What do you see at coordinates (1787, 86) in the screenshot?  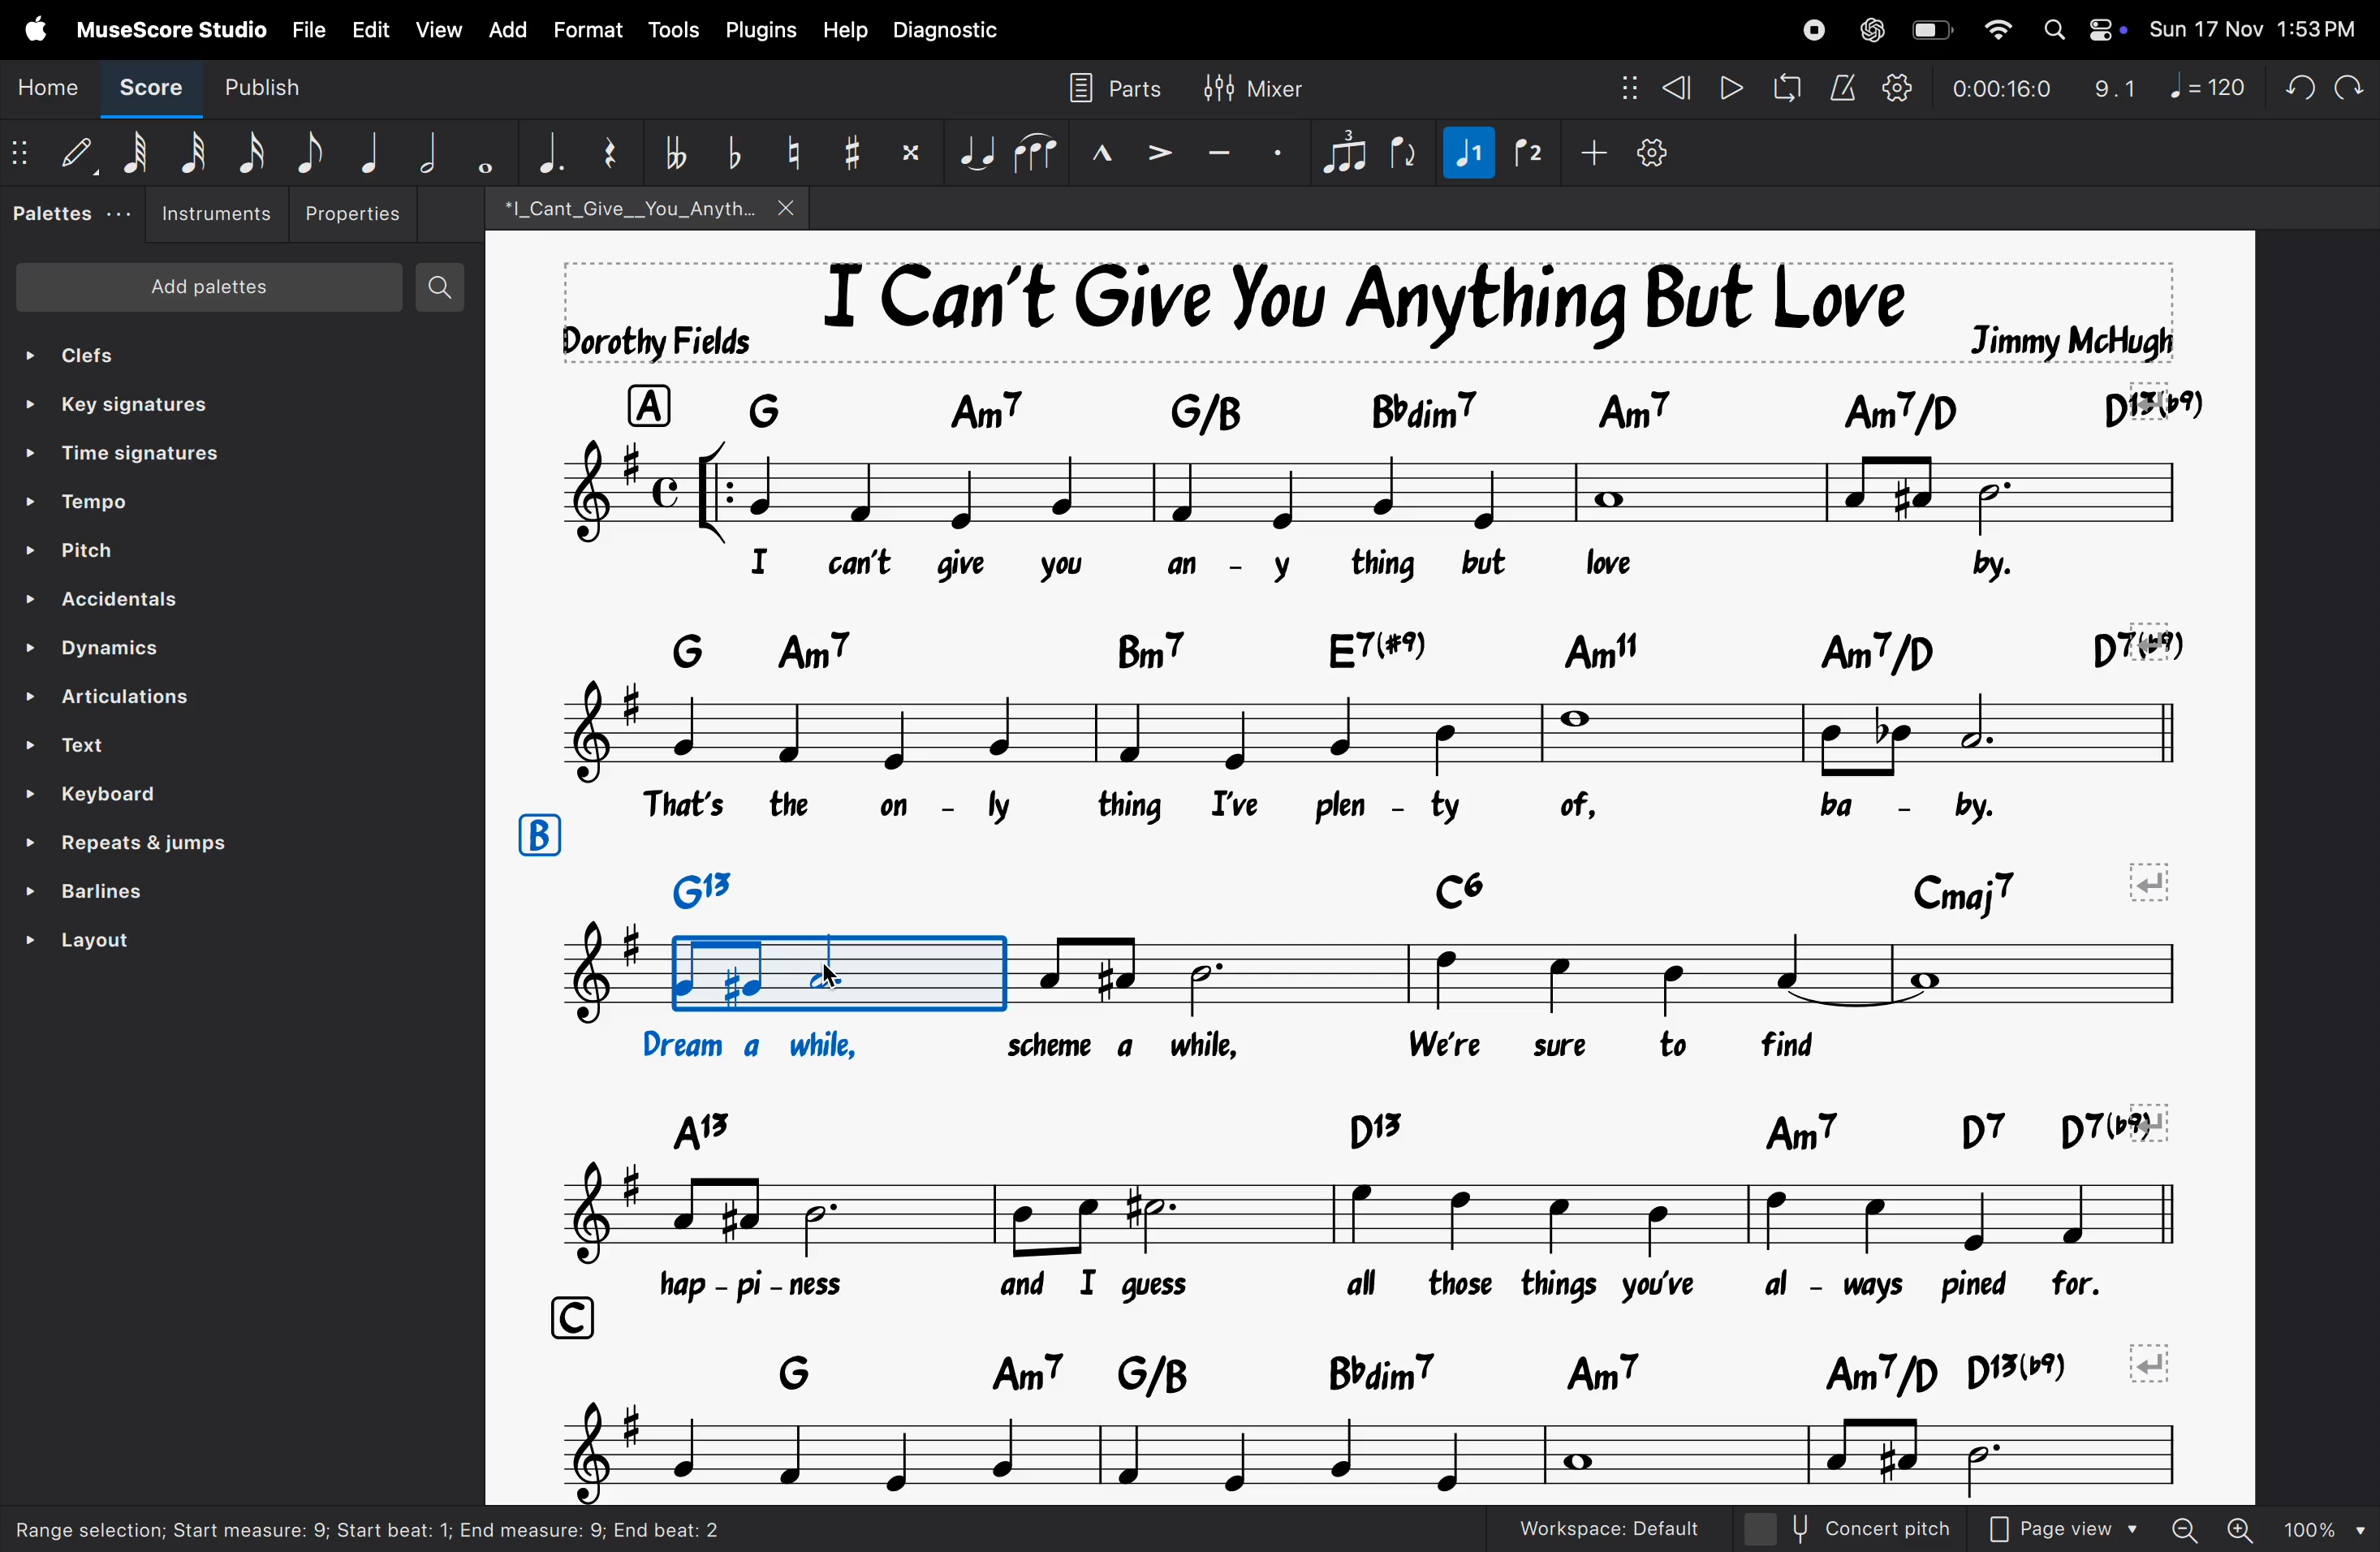 I see `loopback` at bounding box center [1787, 86].